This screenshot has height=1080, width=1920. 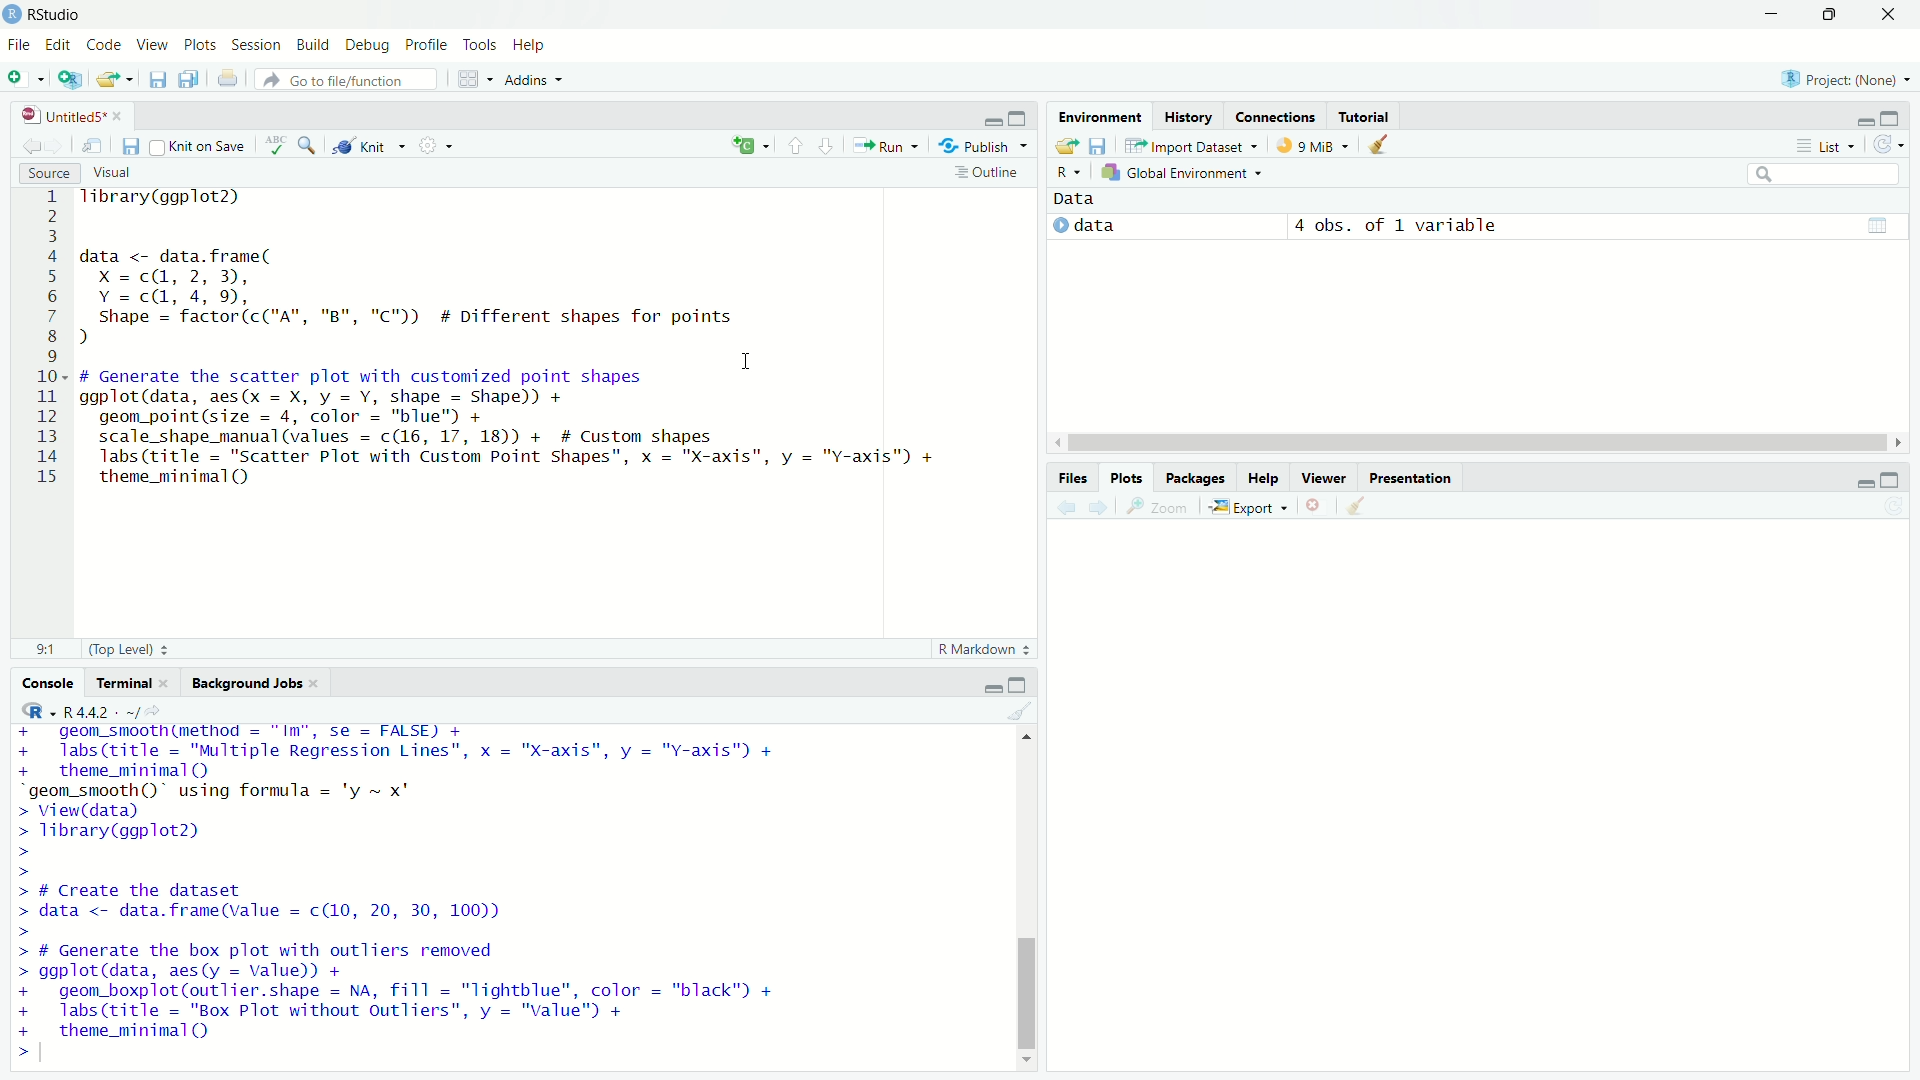 I want to click on Go to previous section/chunk, so click(x=796, y=145).